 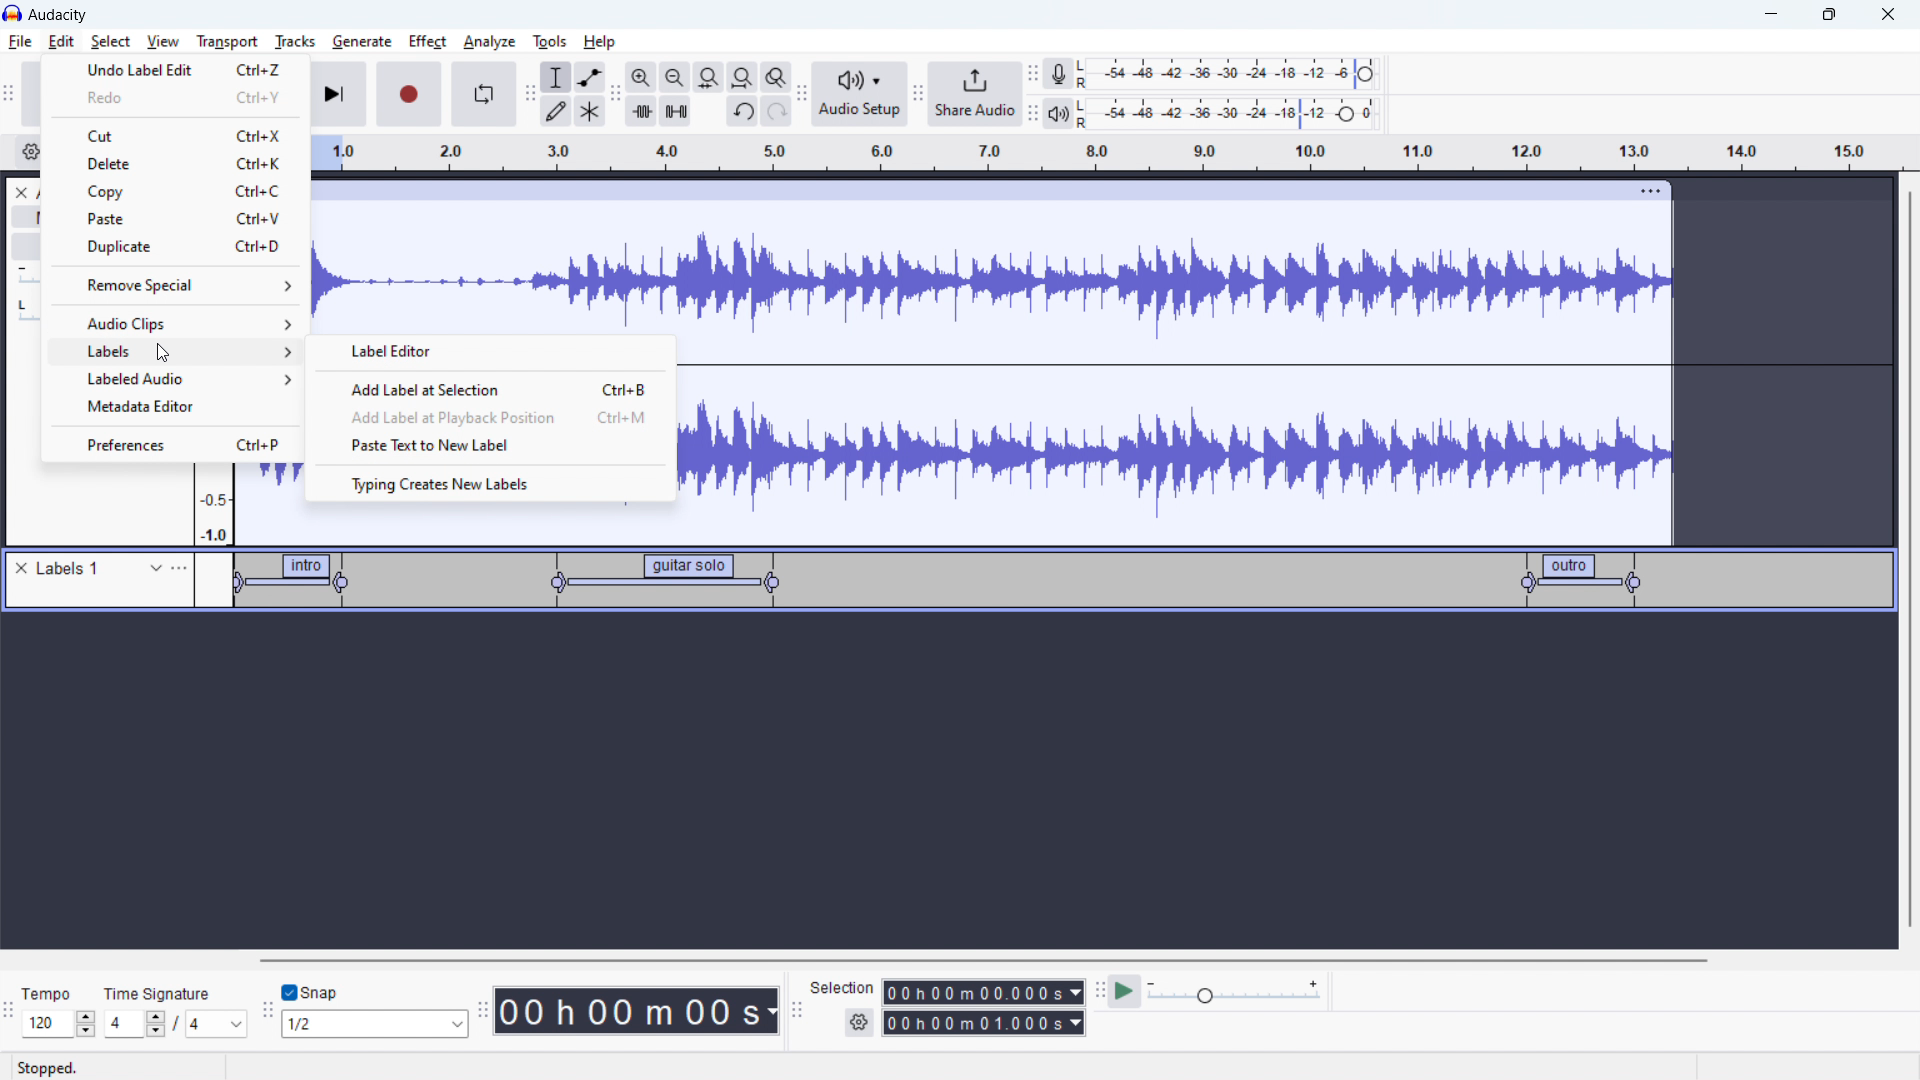 What do you see at coordinates (602, 42) in the screenshot?
I see `help` at bounding box center [602, 42].